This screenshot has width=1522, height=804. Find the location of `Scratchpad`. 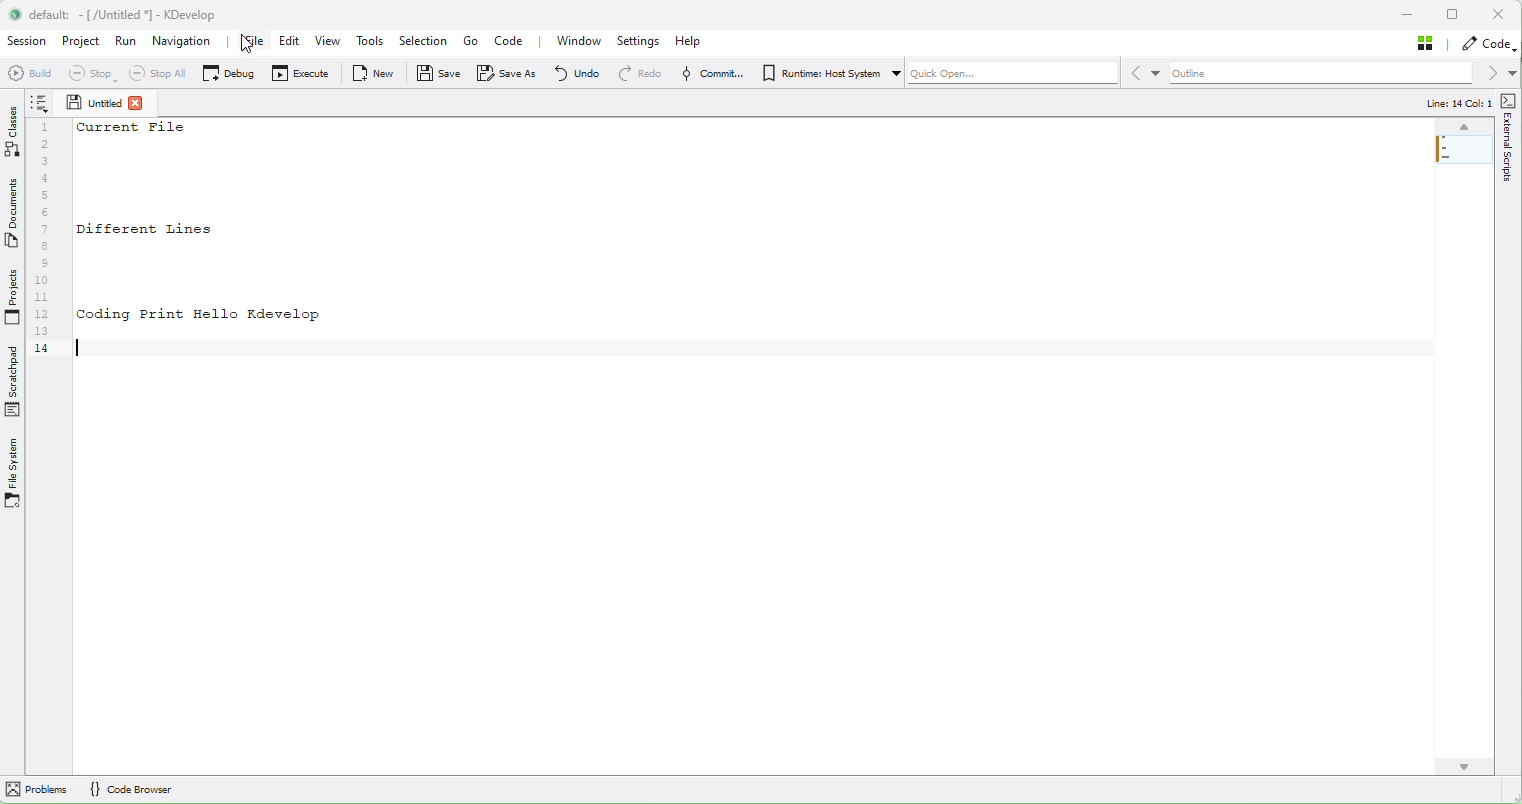

Scratchpad is located at coordinates (14, 381).